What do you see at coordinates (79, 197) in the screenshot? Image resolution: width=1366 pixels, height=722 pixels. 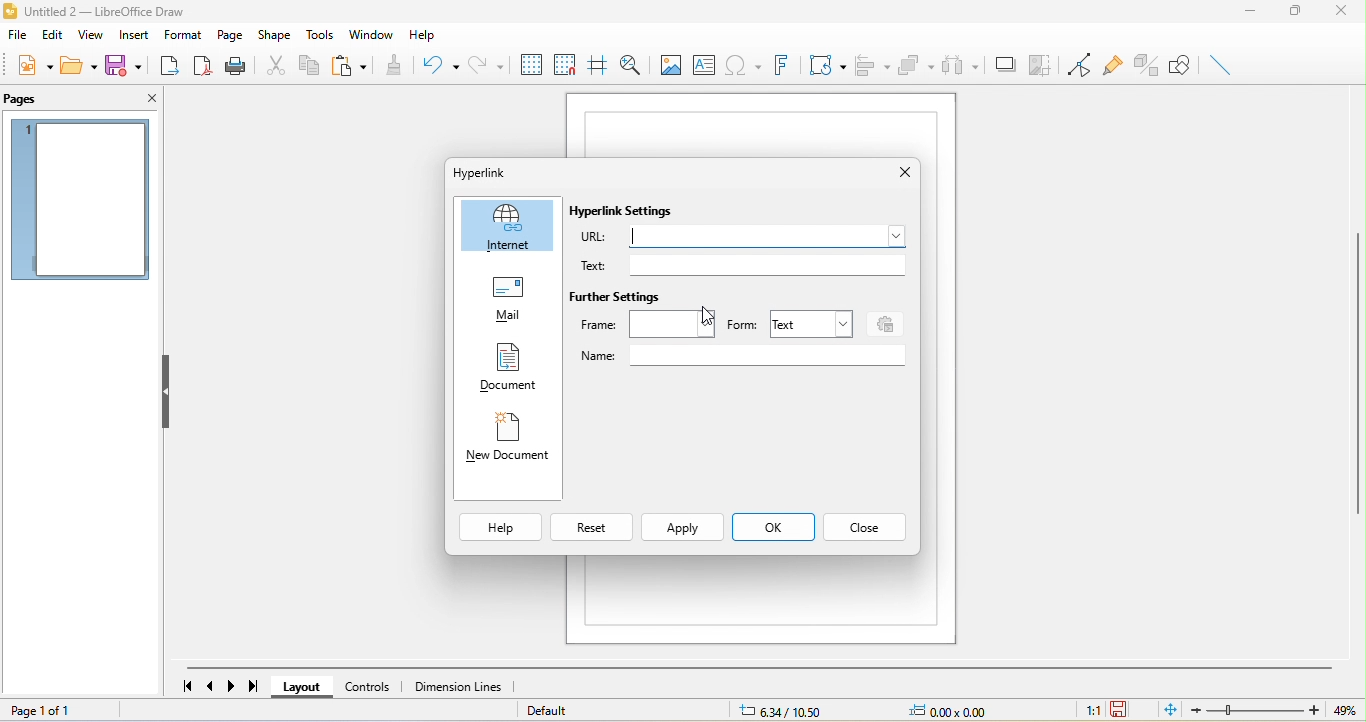 I see `page 1` at bounding box center [79, 197].